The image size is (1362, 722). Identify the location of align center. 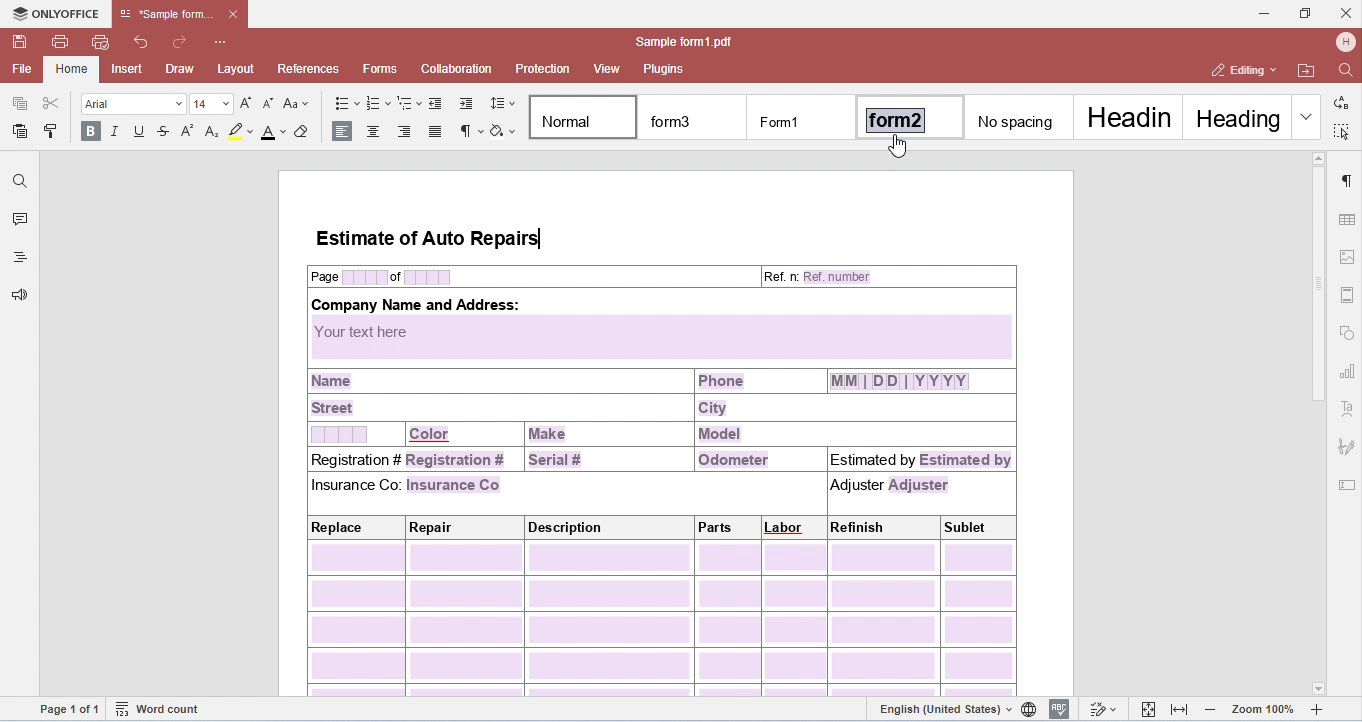
(375, 132).